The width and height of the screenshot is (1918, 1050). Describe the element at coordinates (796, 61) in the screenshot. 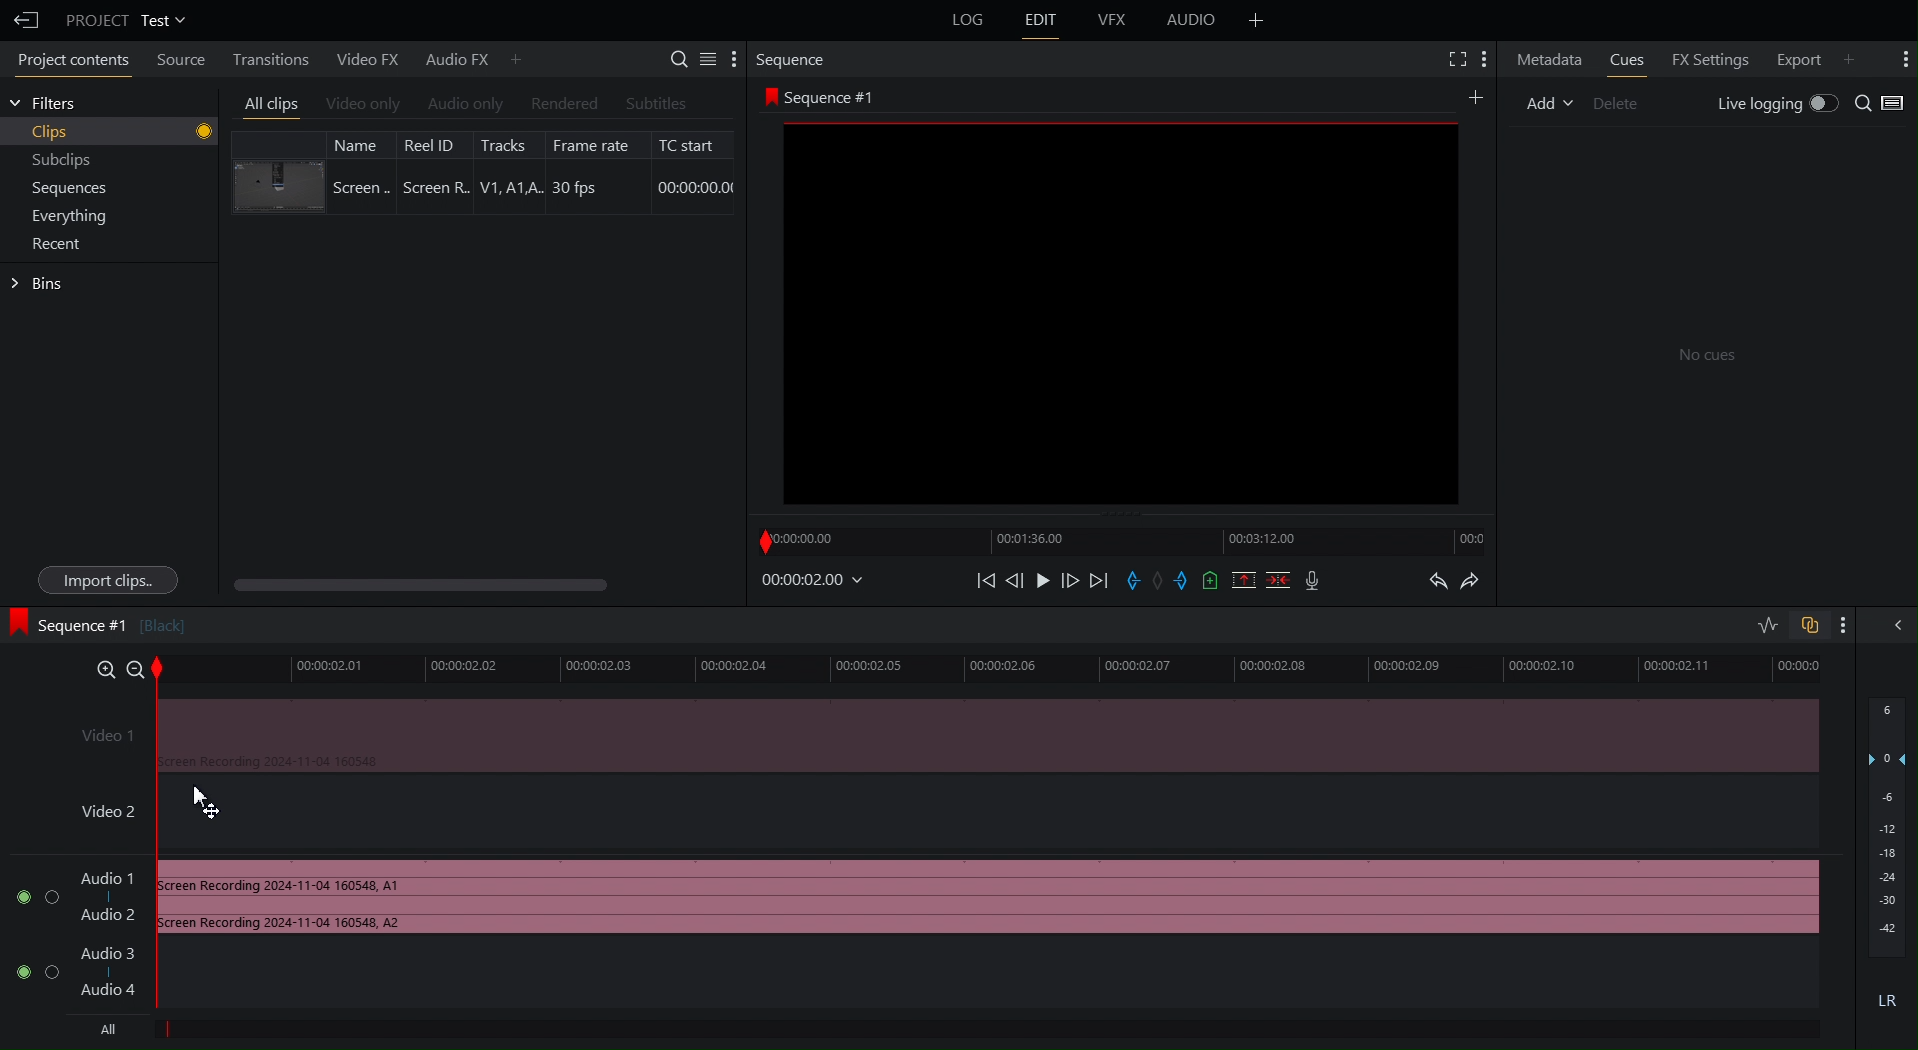

I see `Sequence` at that location.